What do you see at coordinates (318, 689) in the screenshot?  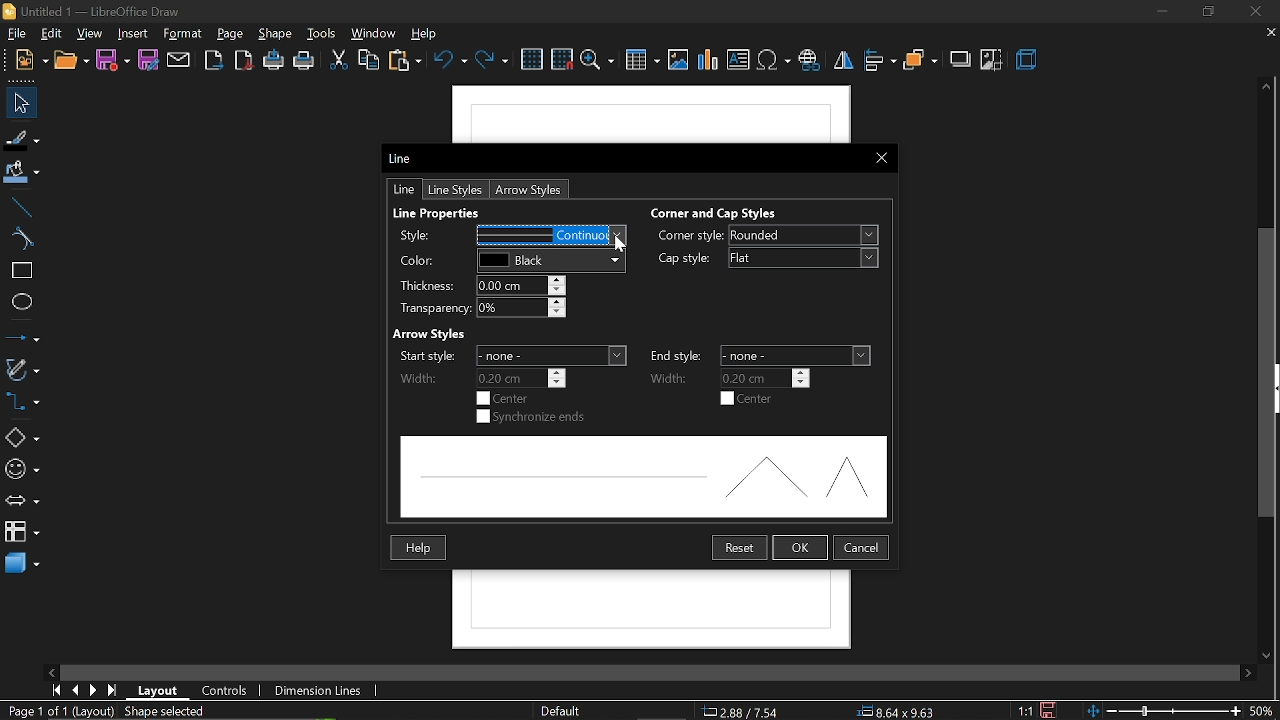 I see `dimension lines` at bounding box center [318, 689].